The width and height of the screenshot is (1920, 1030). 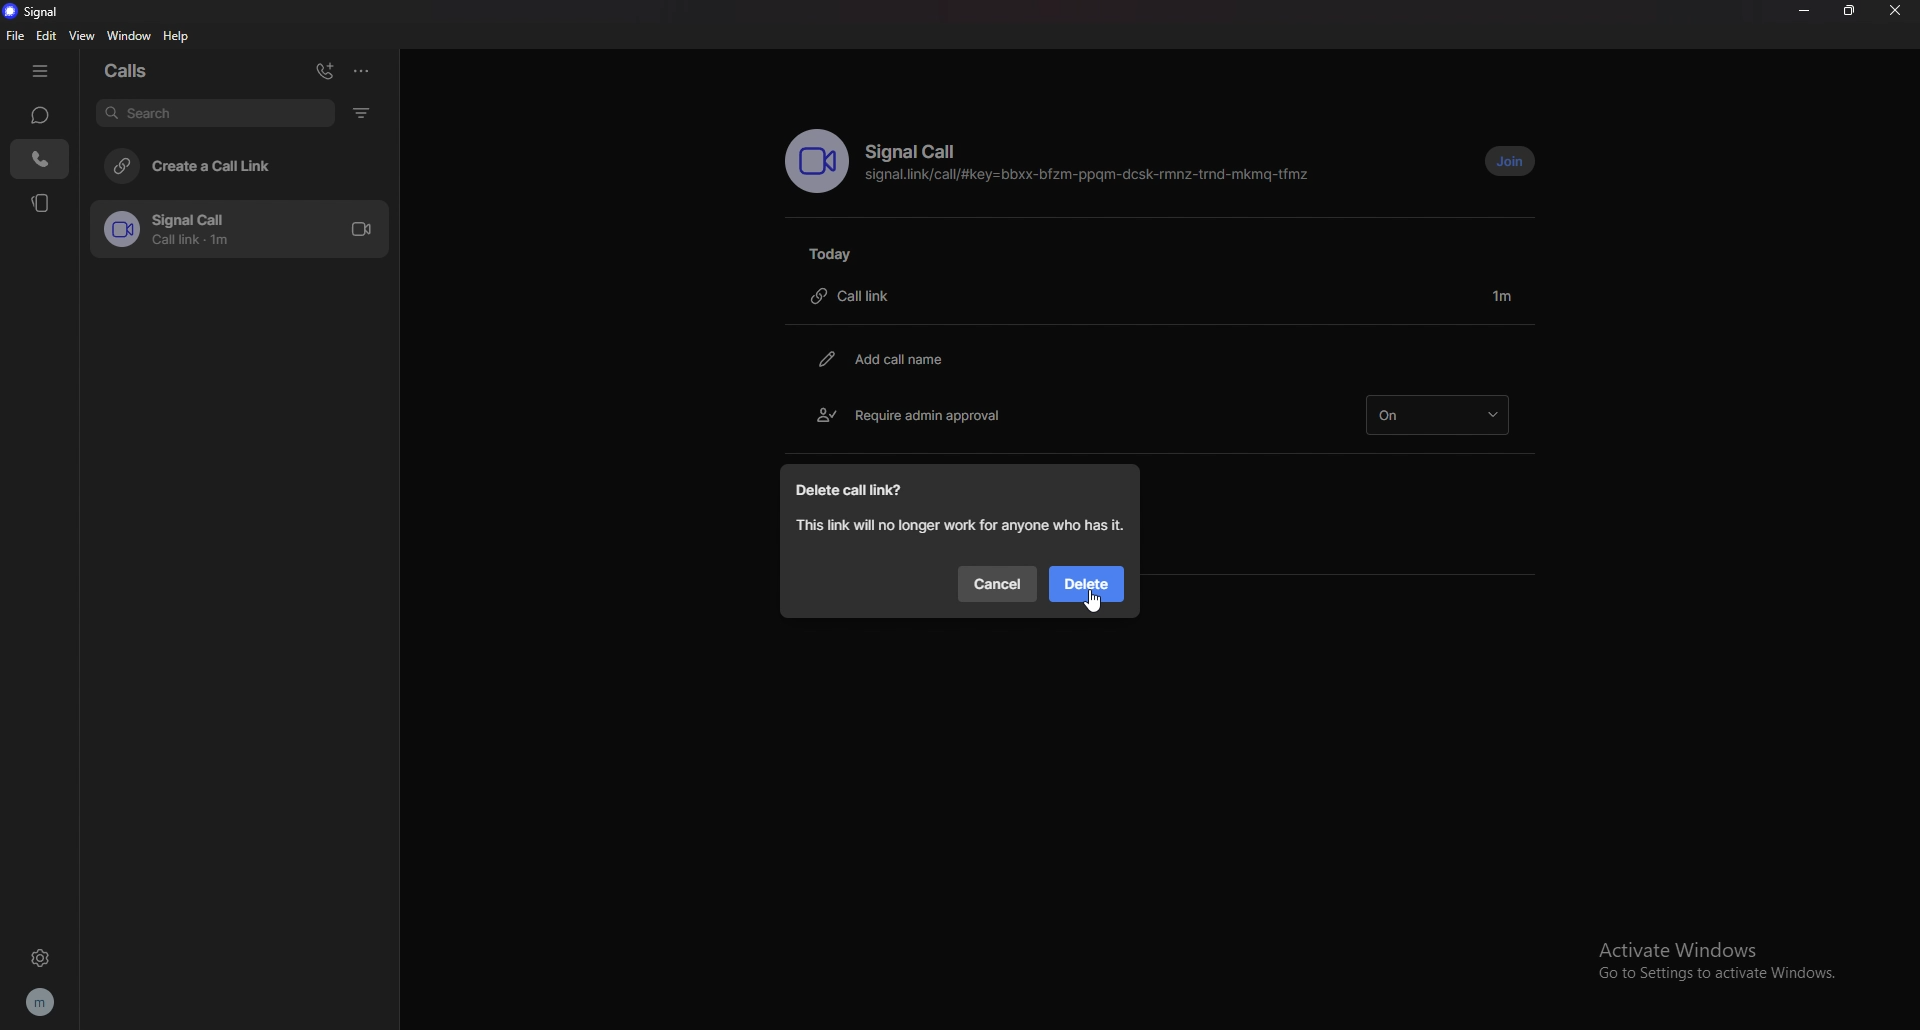 I want to click on cancel, so click(x=996, y=586).